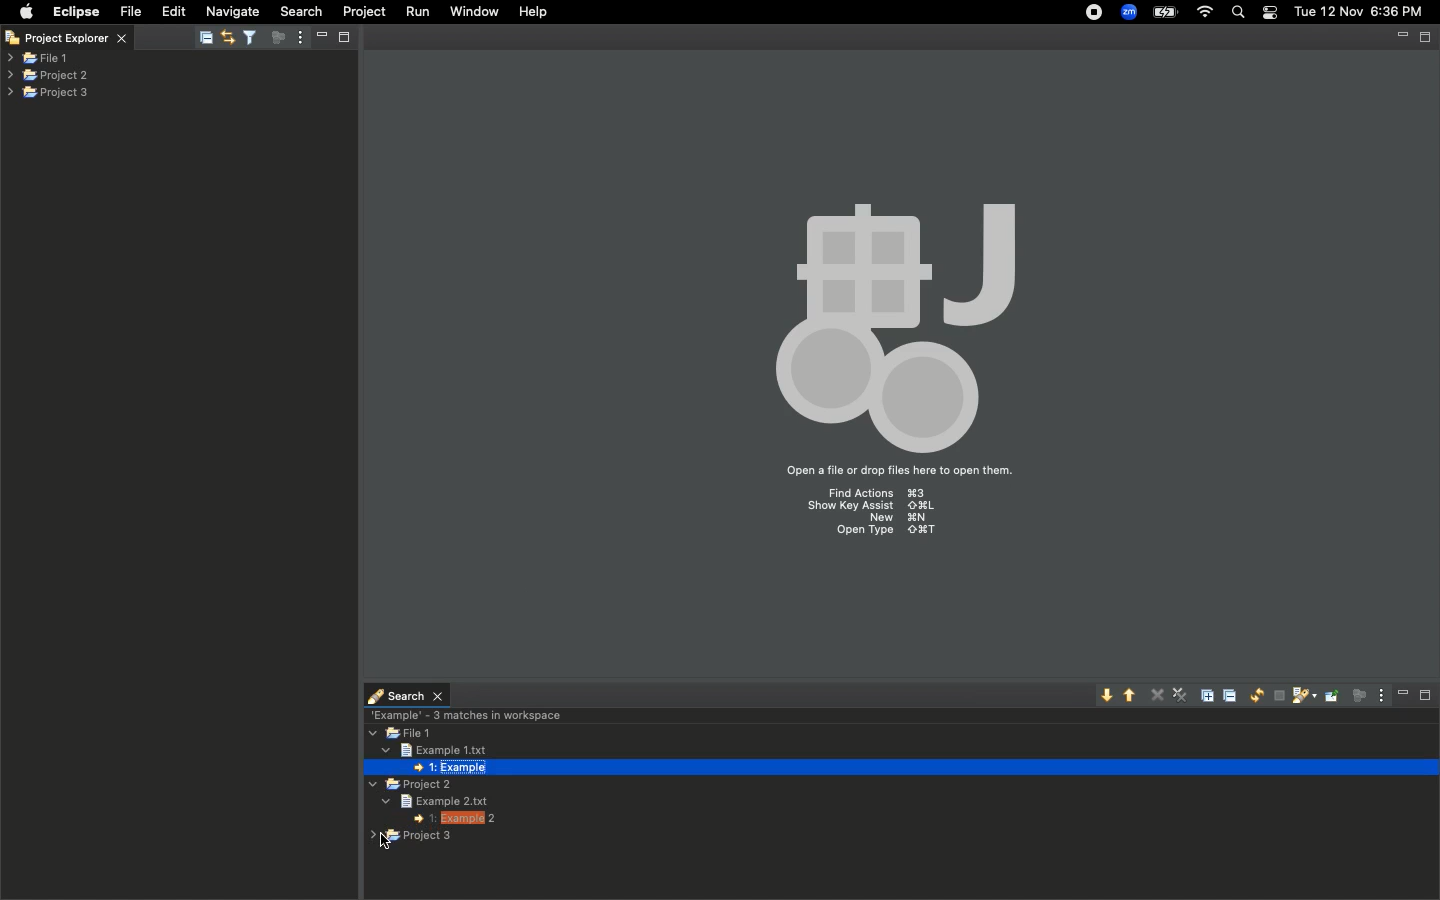  Describe the element at coordinates (1427, 37) in the screenshot. I see `Maximize` at that location.